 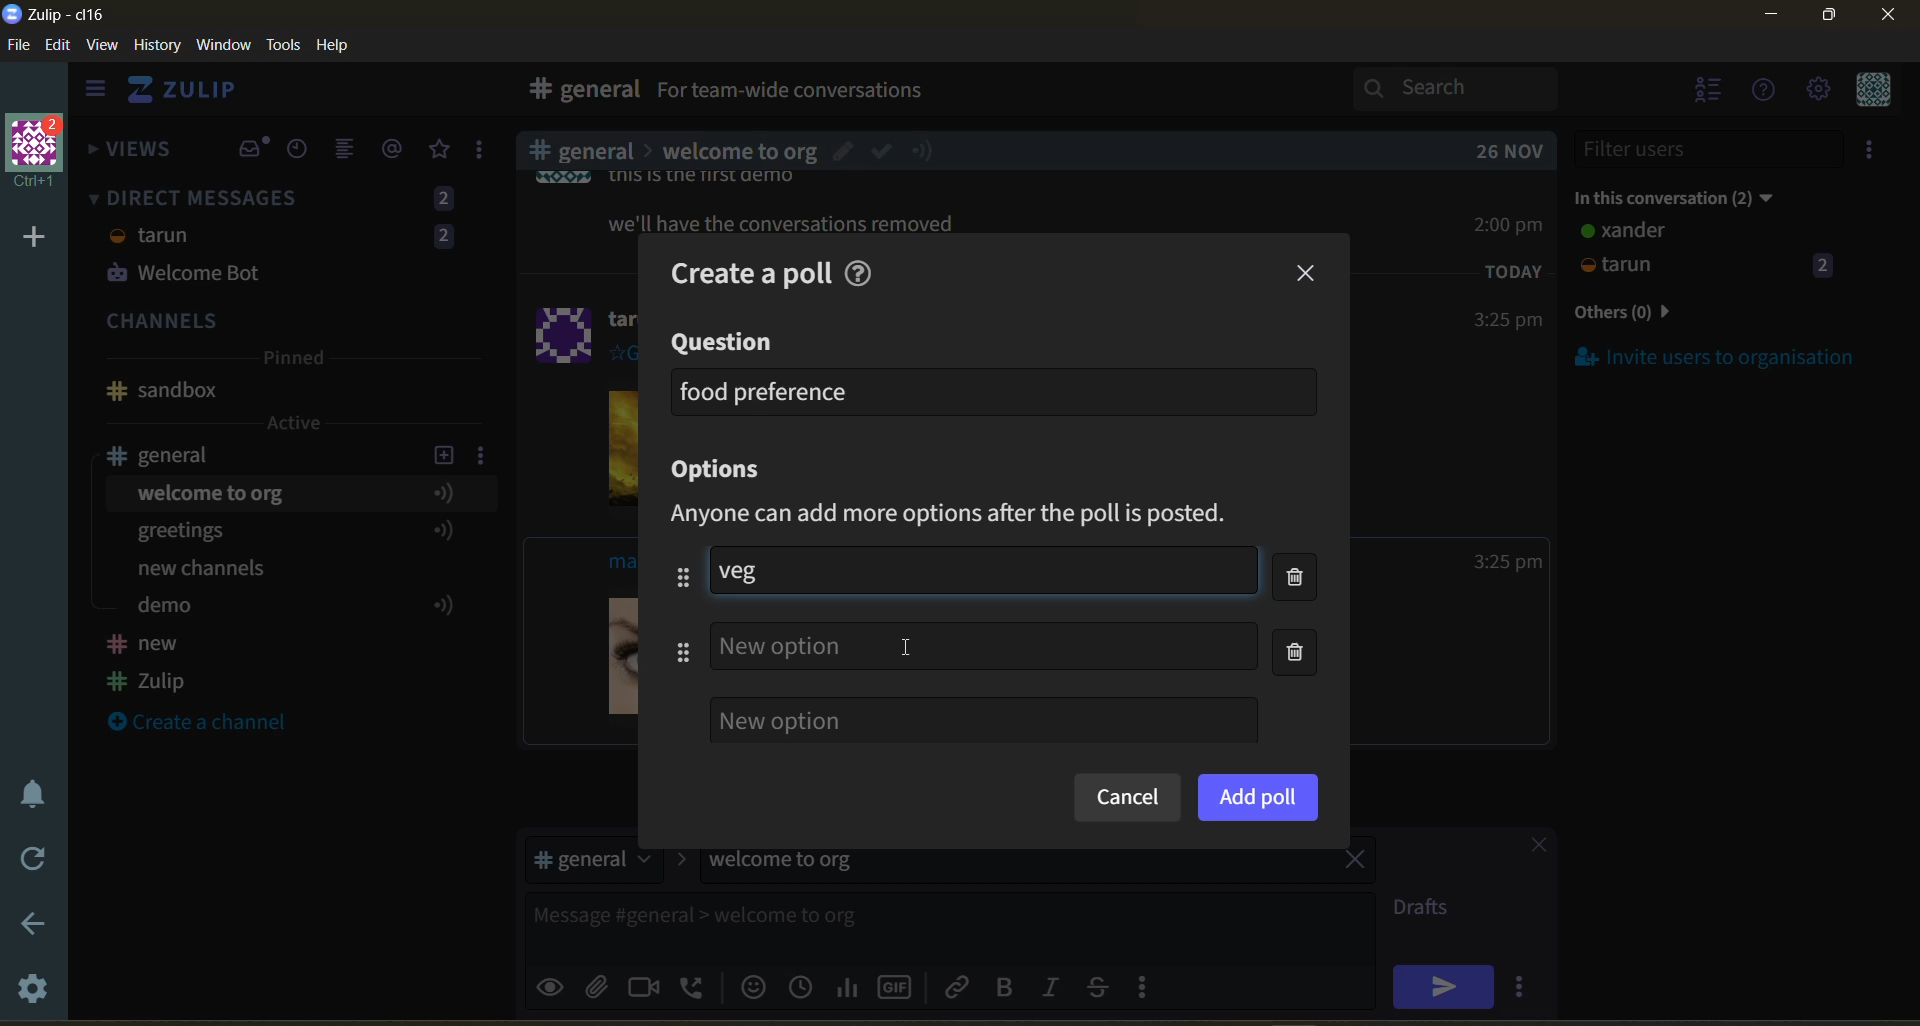 I want to click on edit, so click(x=58, y=47).